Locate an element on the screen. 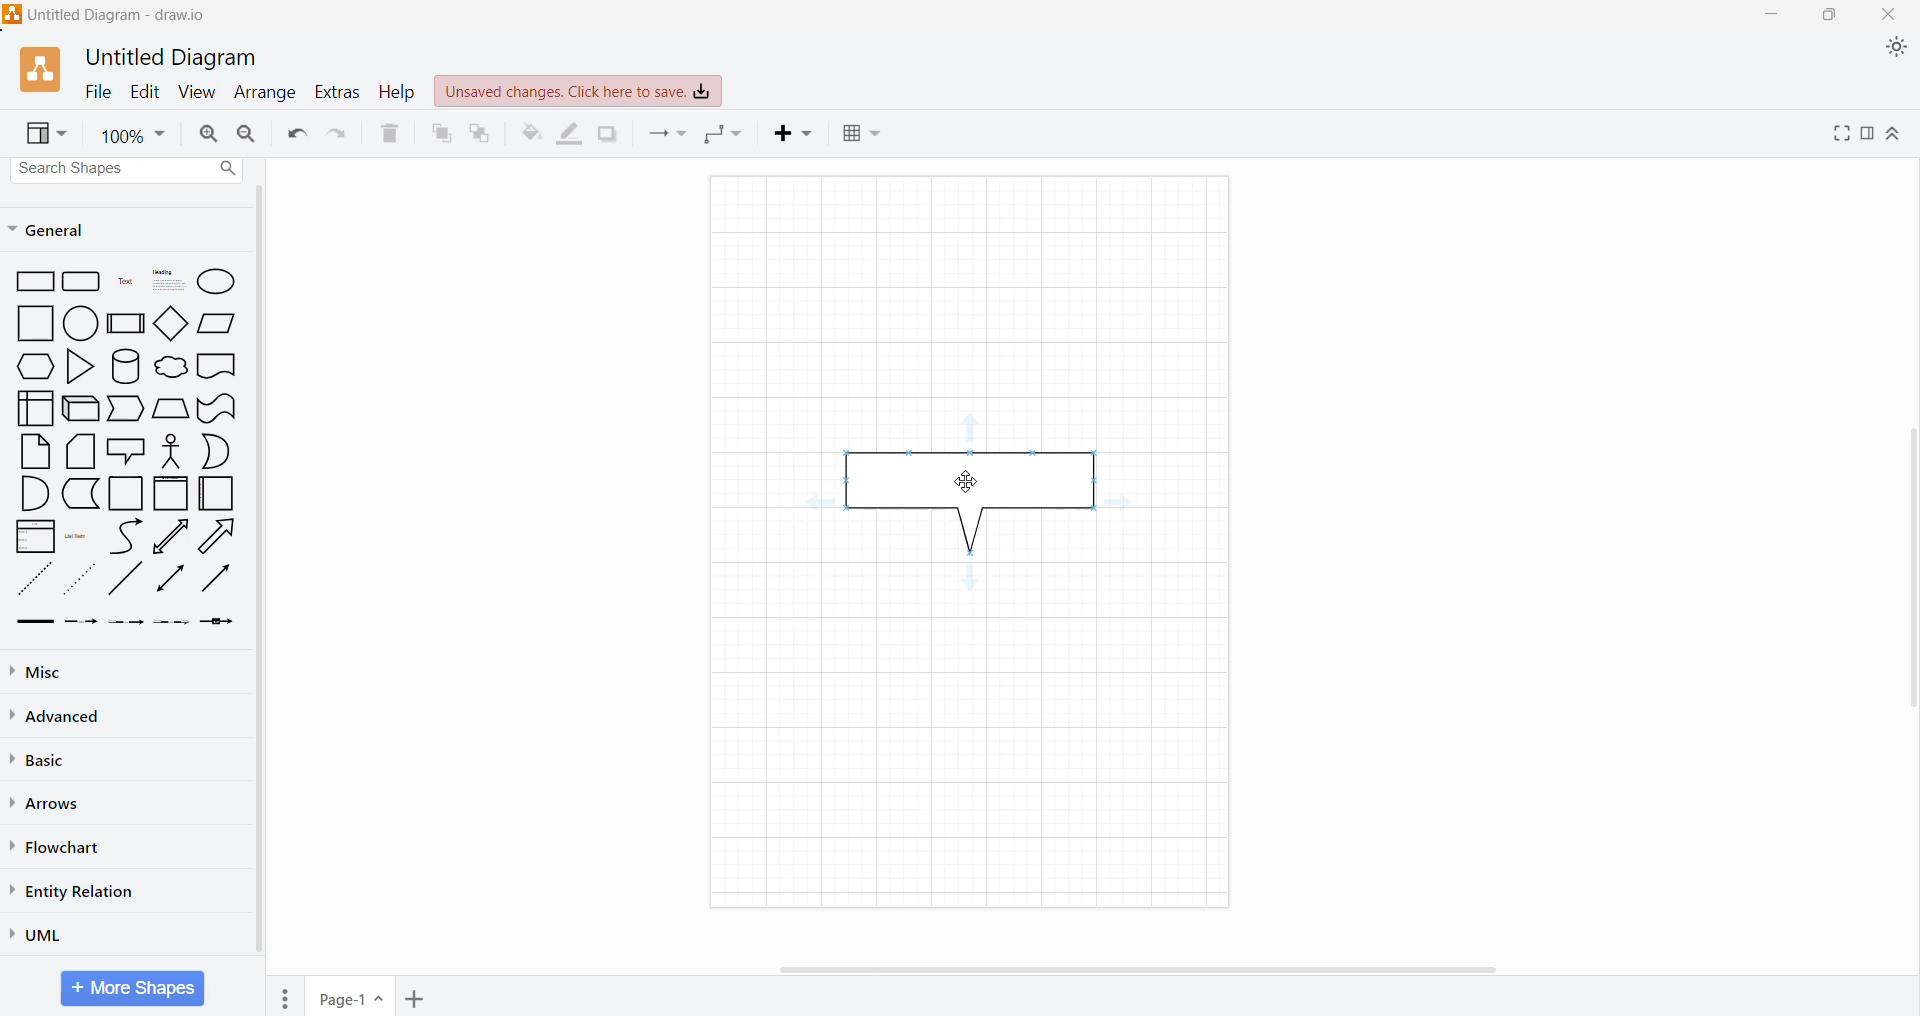 The width and height of the screenshot is (1920, 1016). Horizontal scroll Bar is located at coordinates (1159, 969).